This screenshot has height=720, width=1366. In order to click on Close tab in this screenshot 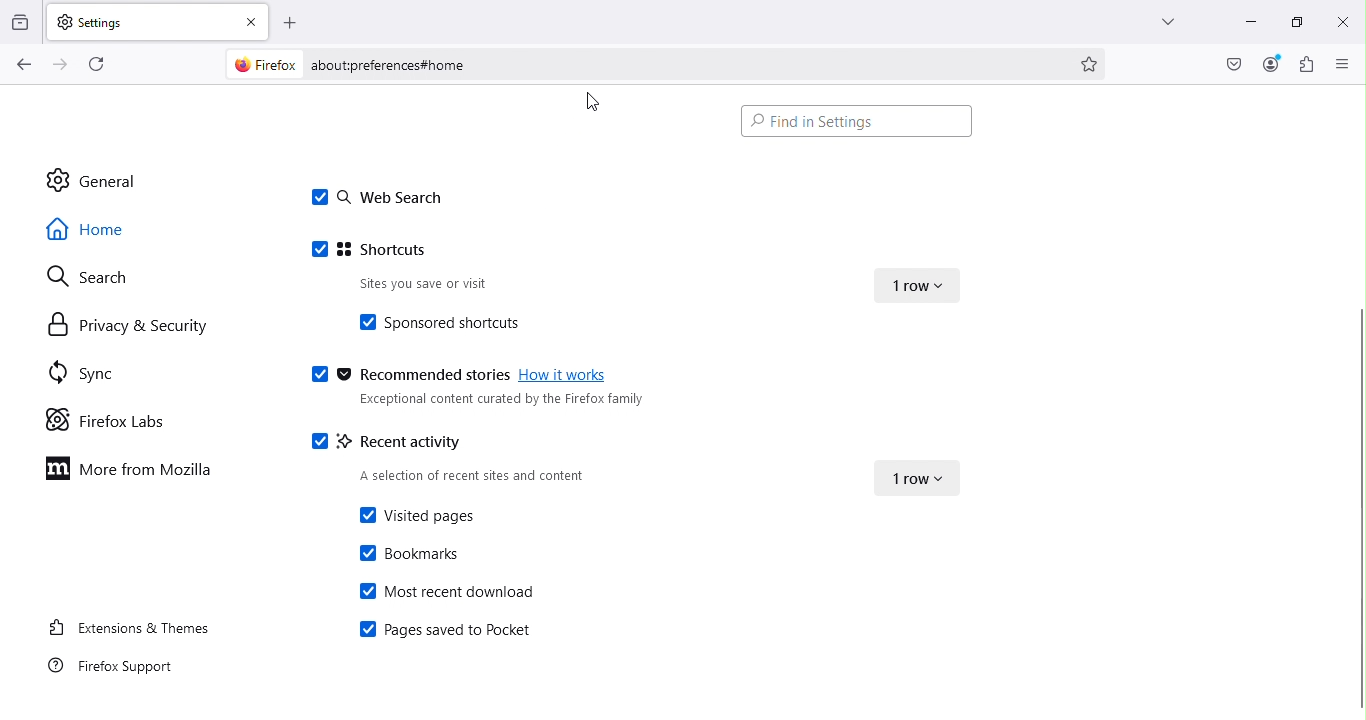, I will do `click(254, 21)`.